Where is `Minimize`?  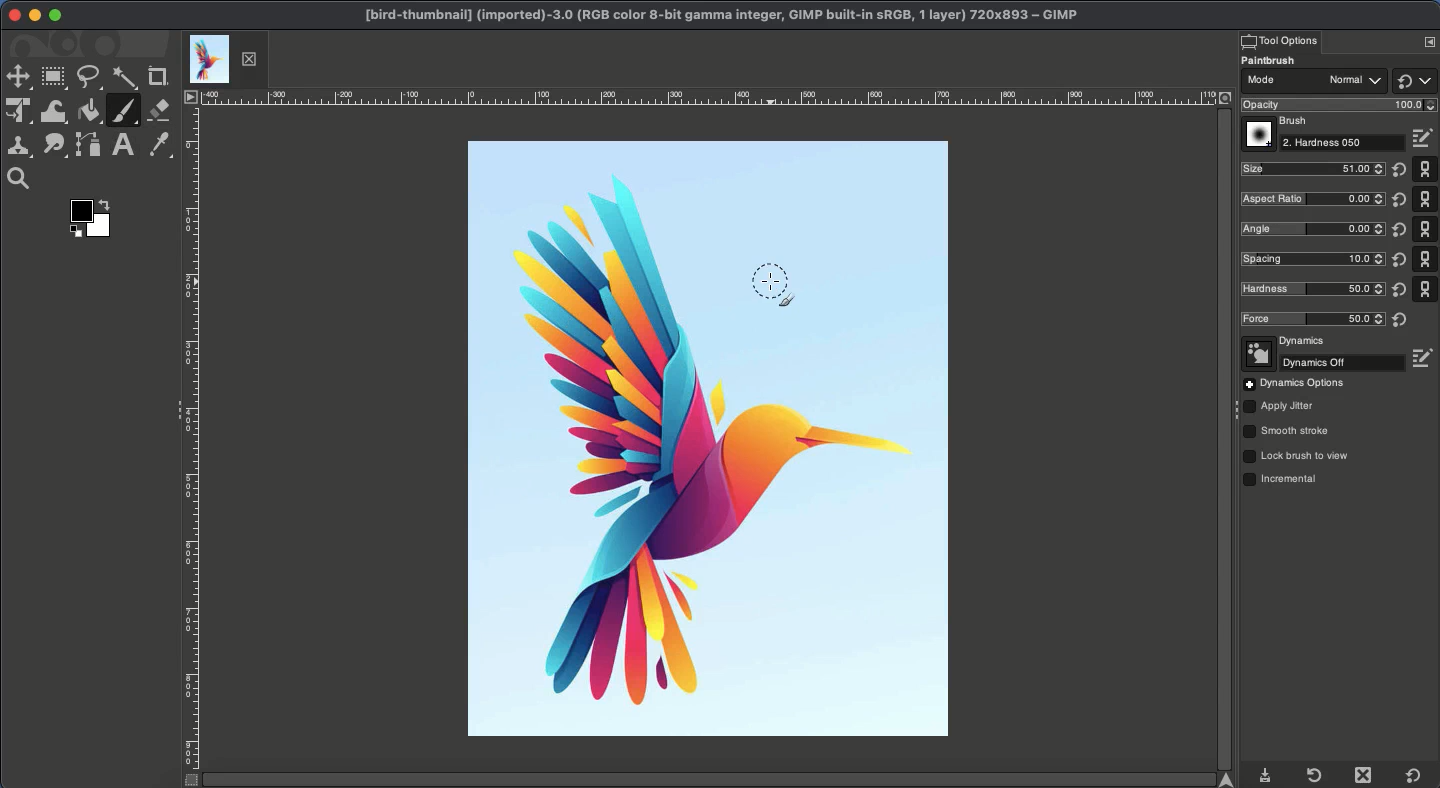 Minimize is located at coordinates (34, 15).